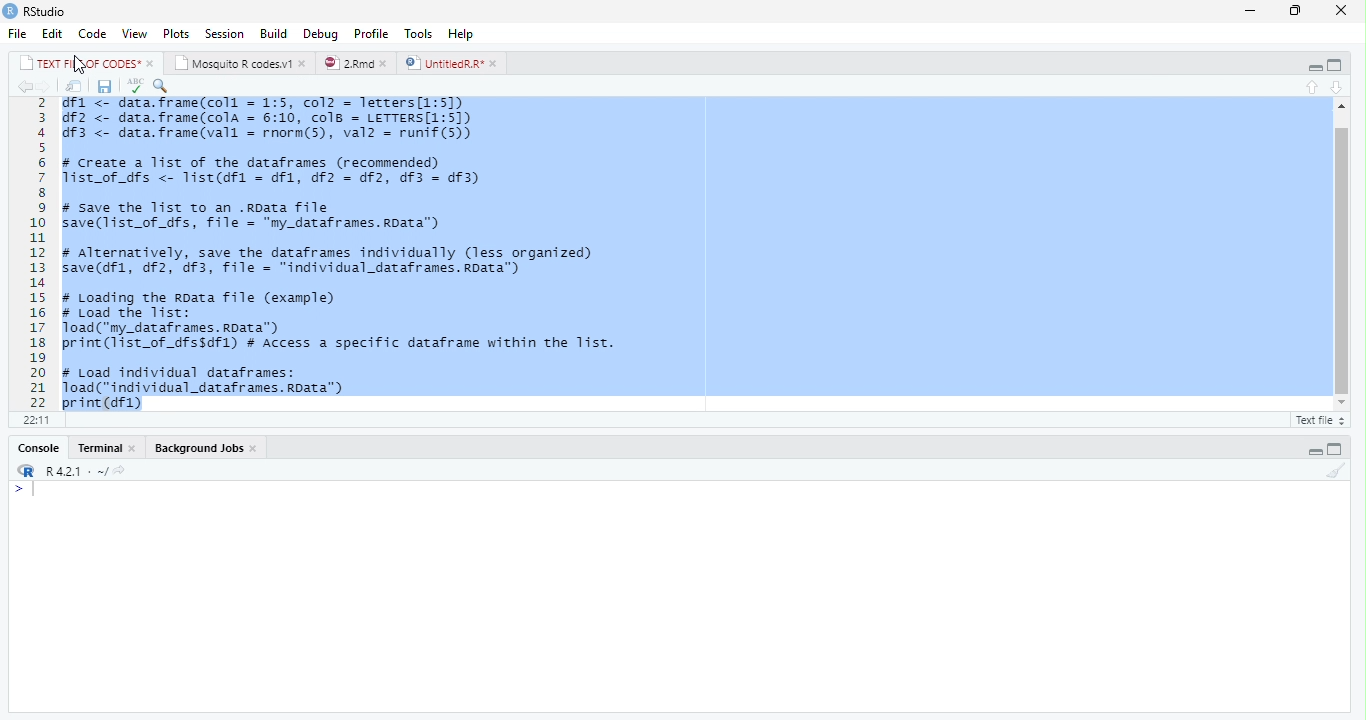 This screenshot has width=1366, height=720. What do you see at coordinates (1336, 256) in the screenshot?
I see `vertical scroll bar` at bounding box center [1336, 256].